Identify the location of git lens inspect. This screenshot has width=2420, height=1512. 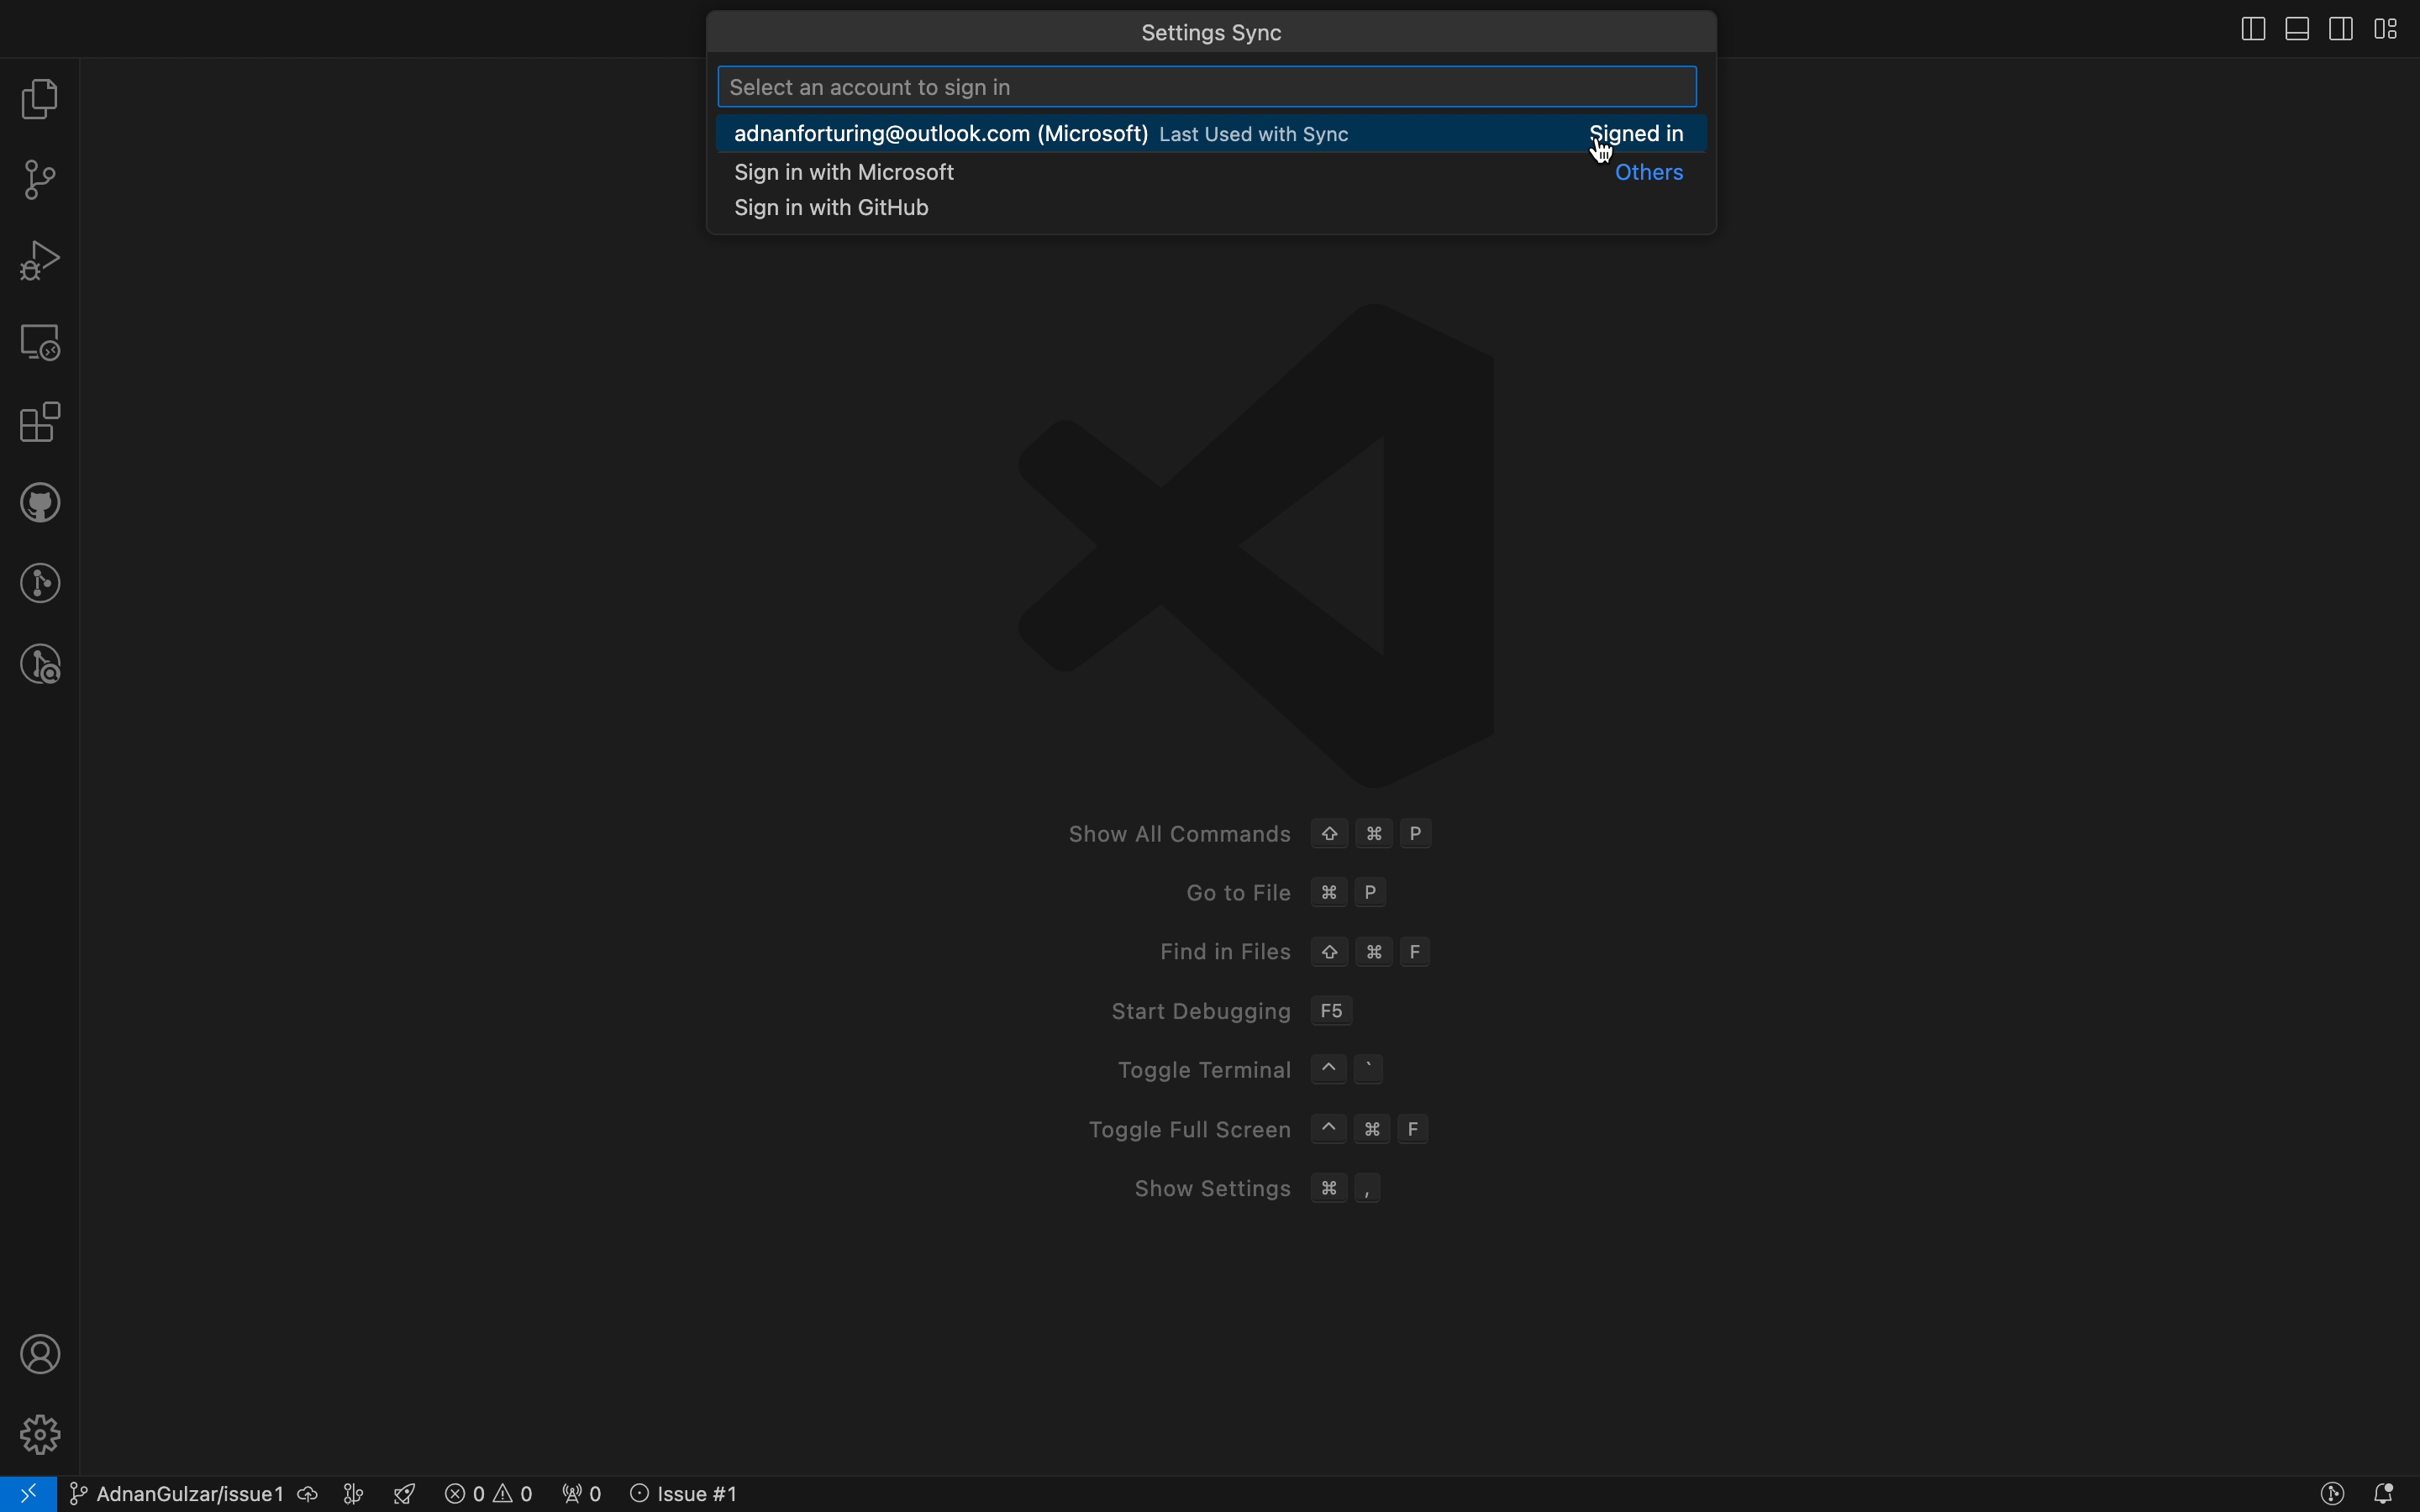
(35, 665).